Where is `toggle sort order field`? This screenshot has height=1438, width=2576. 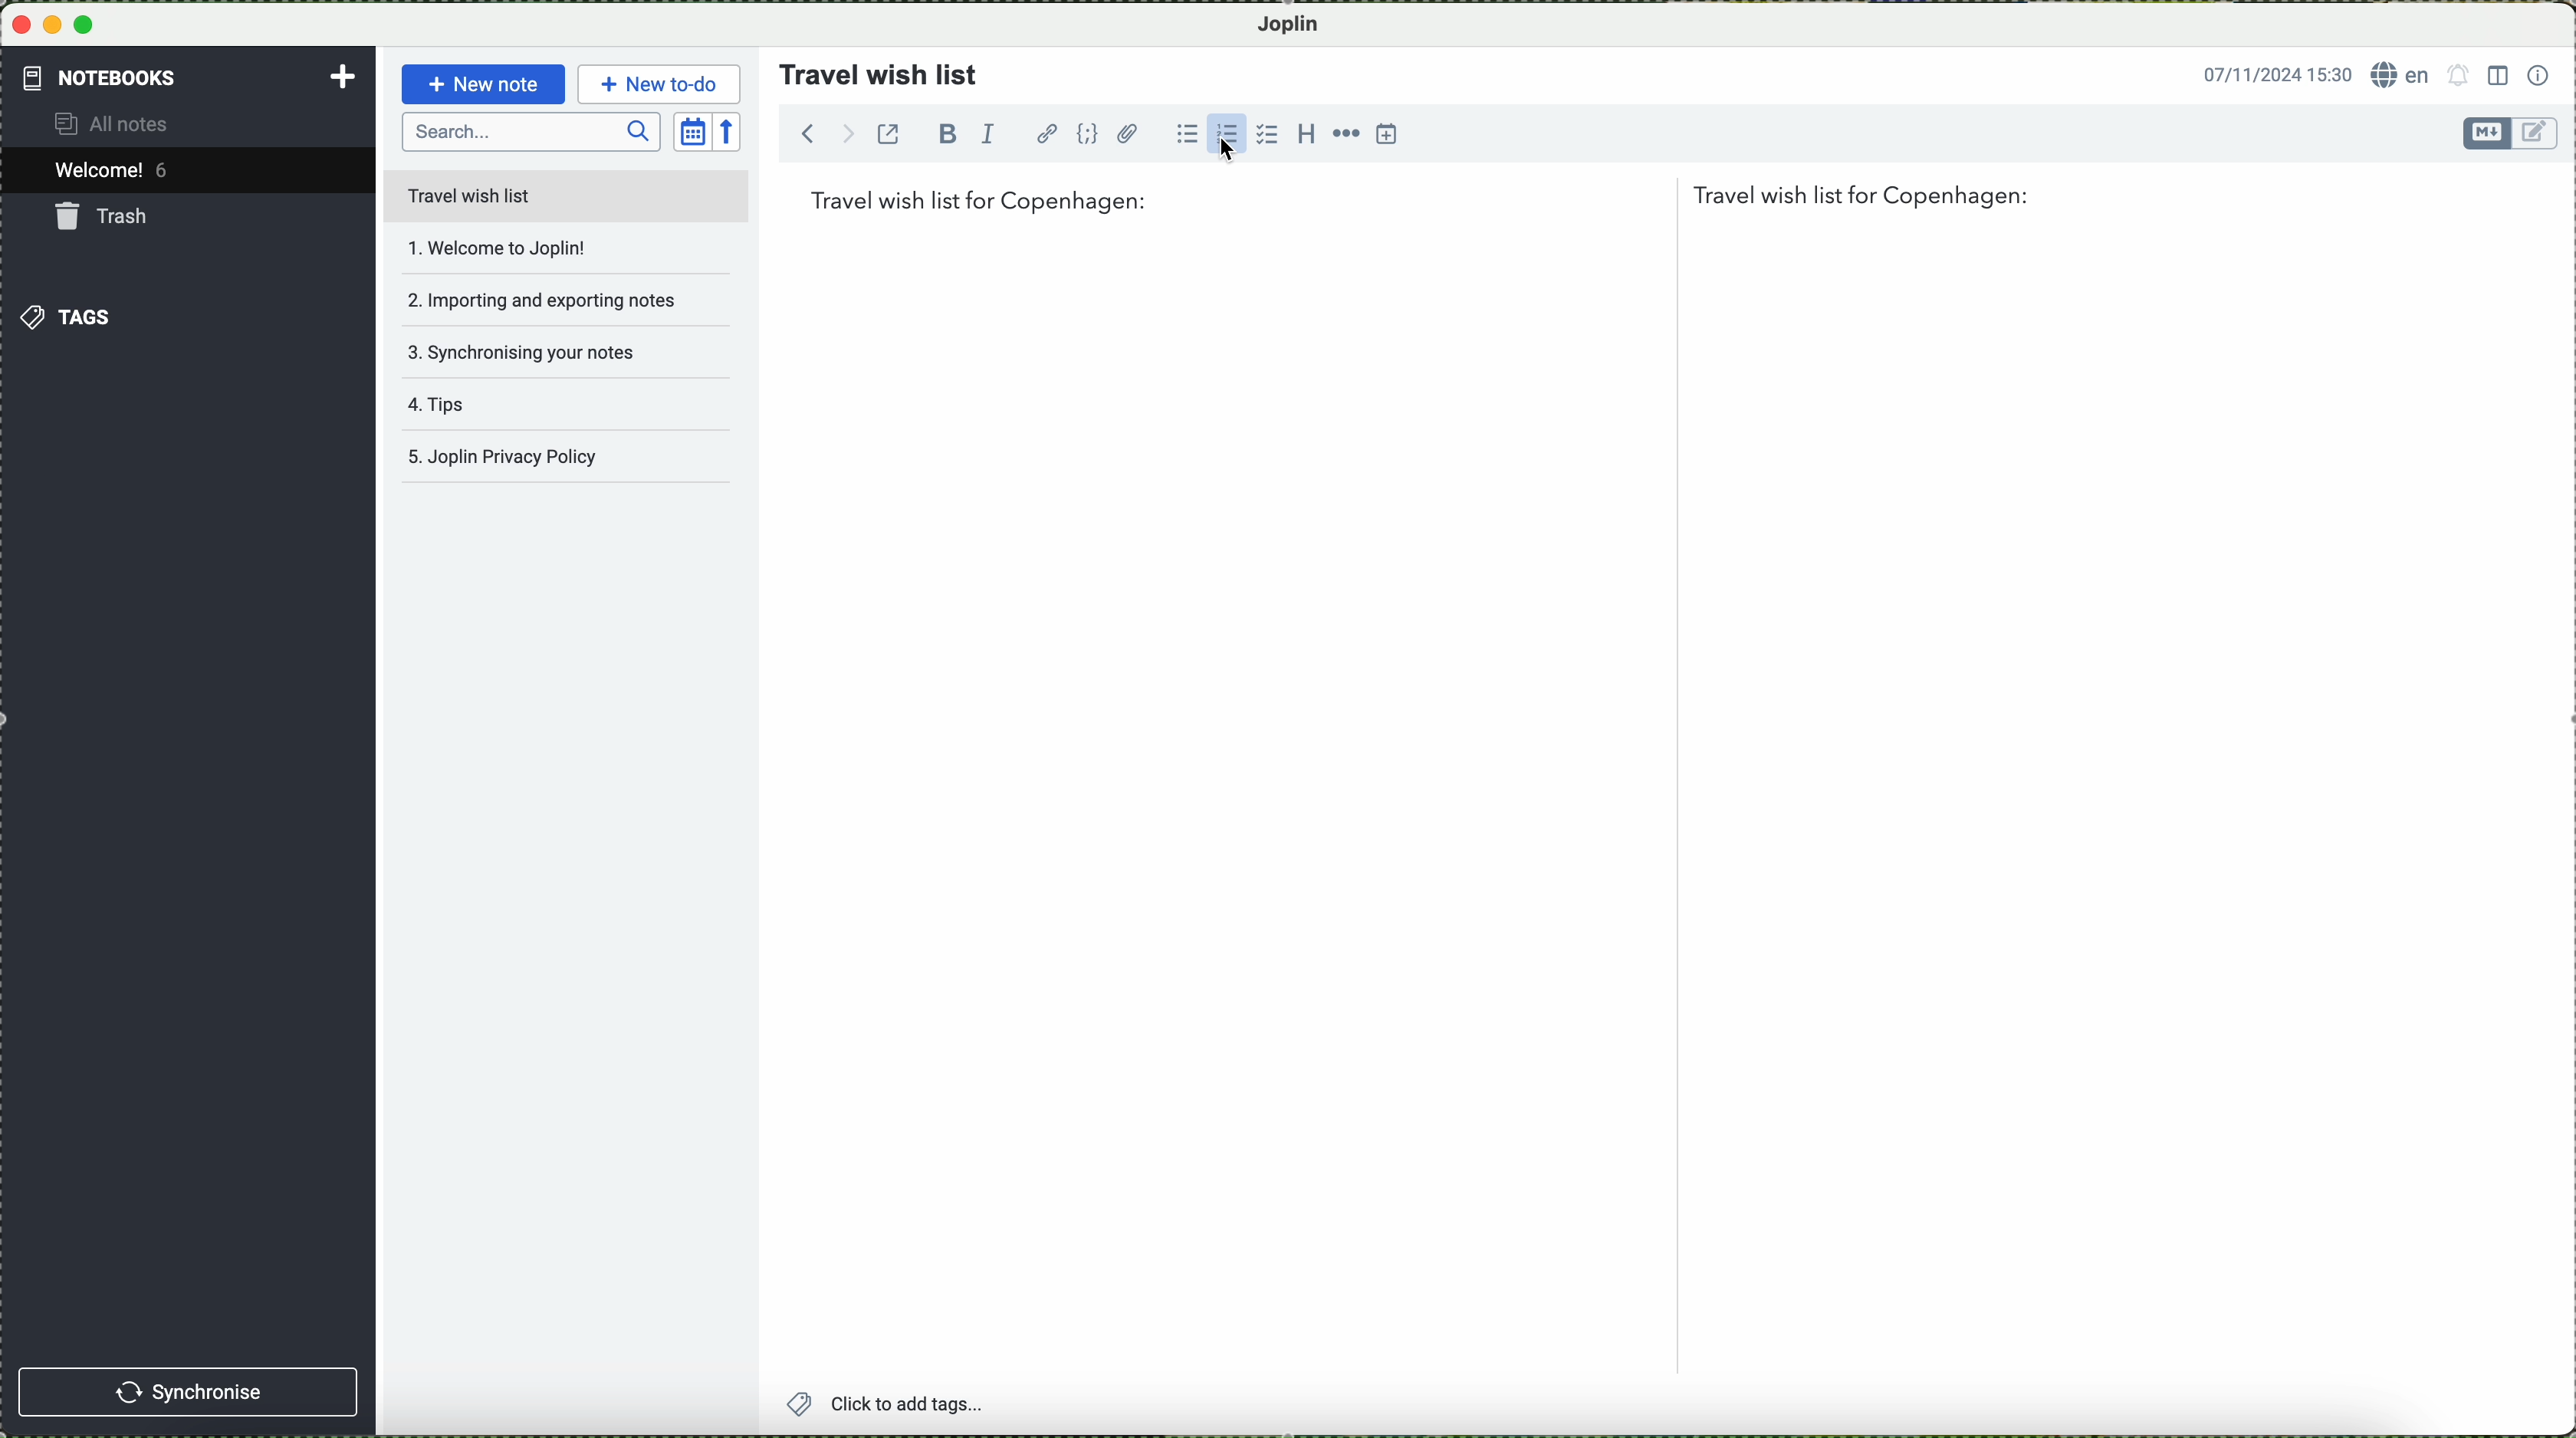 toggle sort order field is located at coordinates (691, 130).